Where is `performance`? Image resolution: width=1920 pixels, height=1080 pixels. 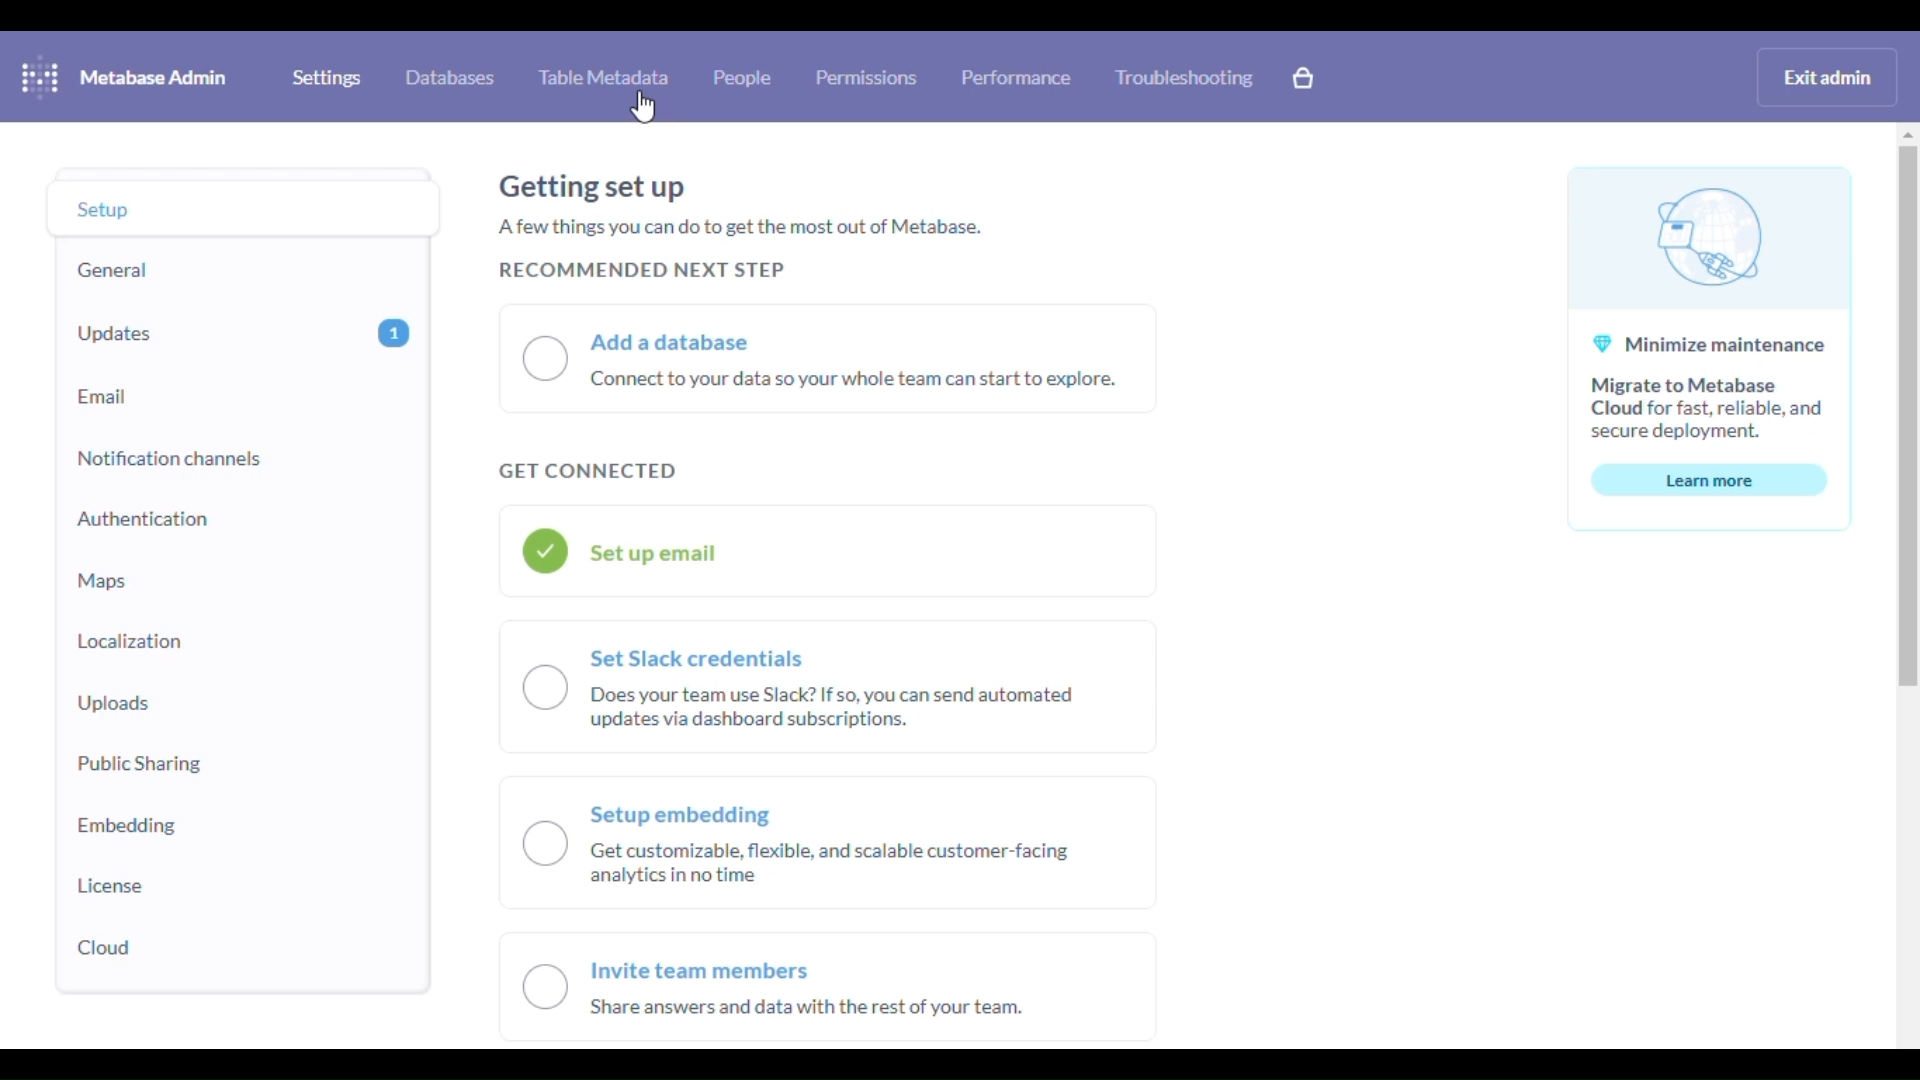
performance is located at coordinates (1018, 76).